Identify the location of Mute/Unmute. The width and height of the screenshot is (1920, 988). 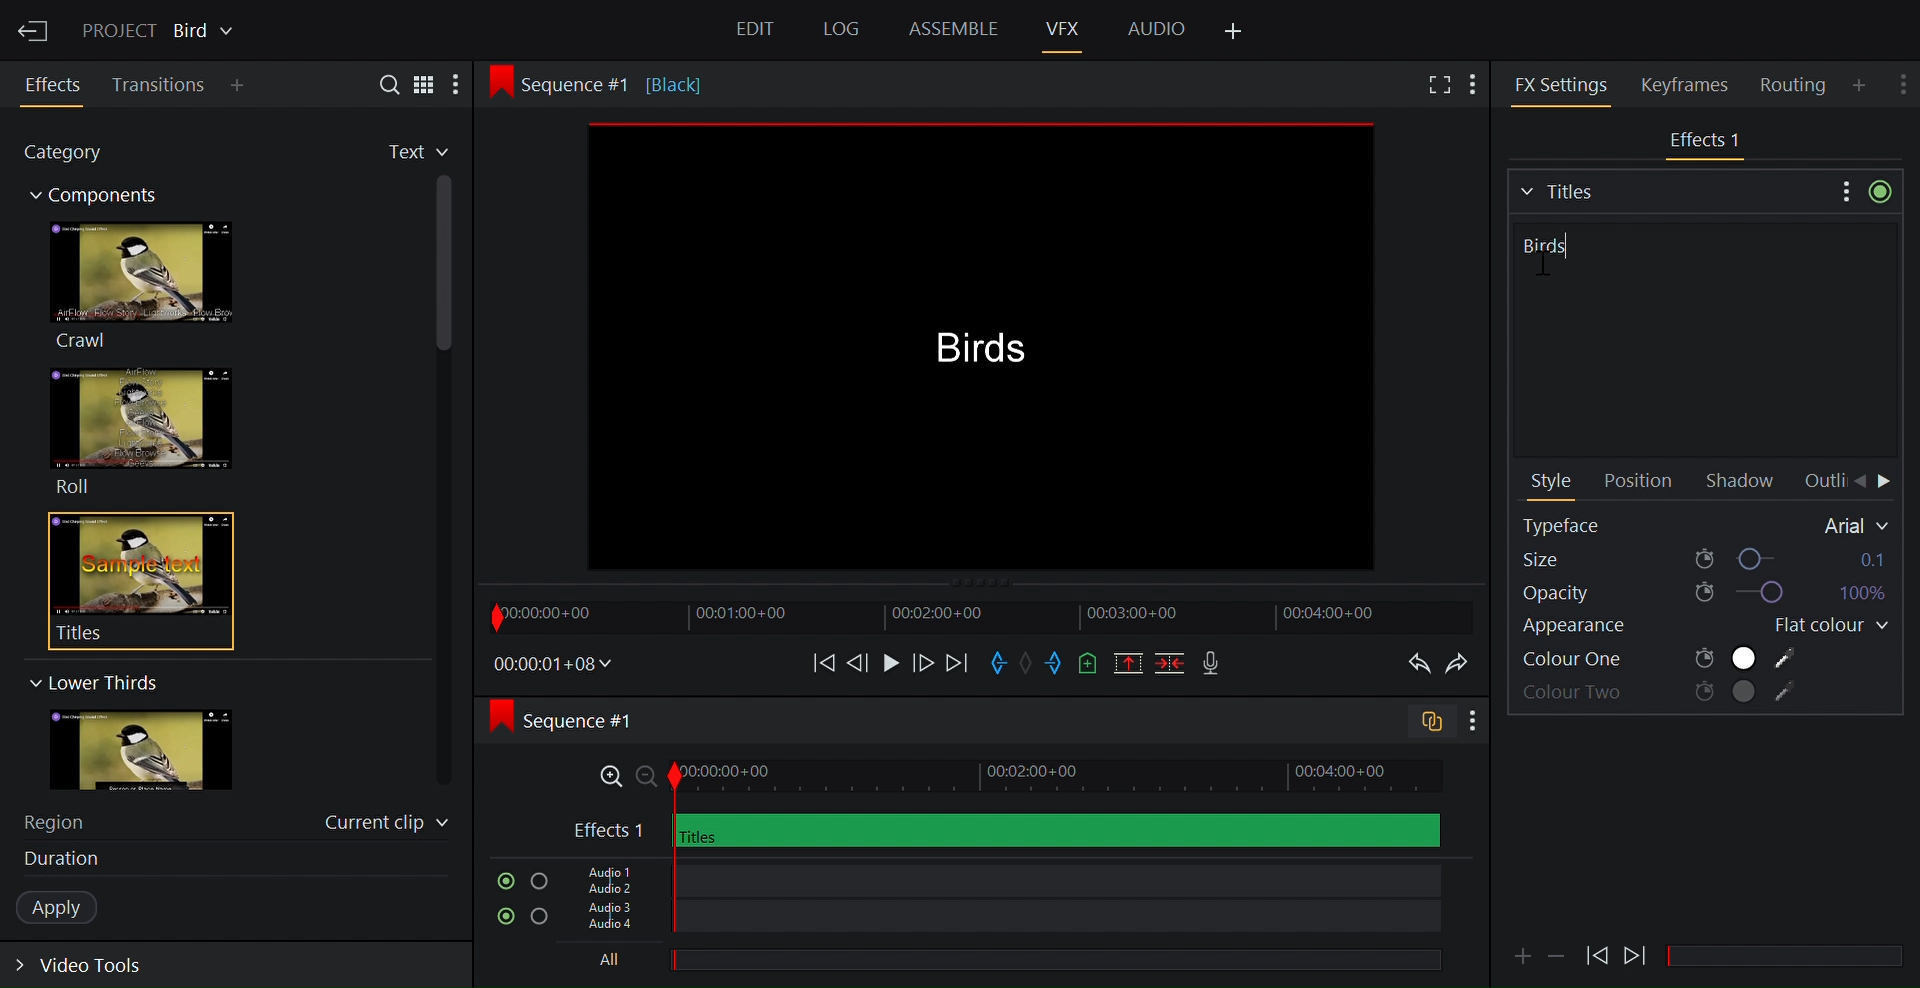
(501, 881).